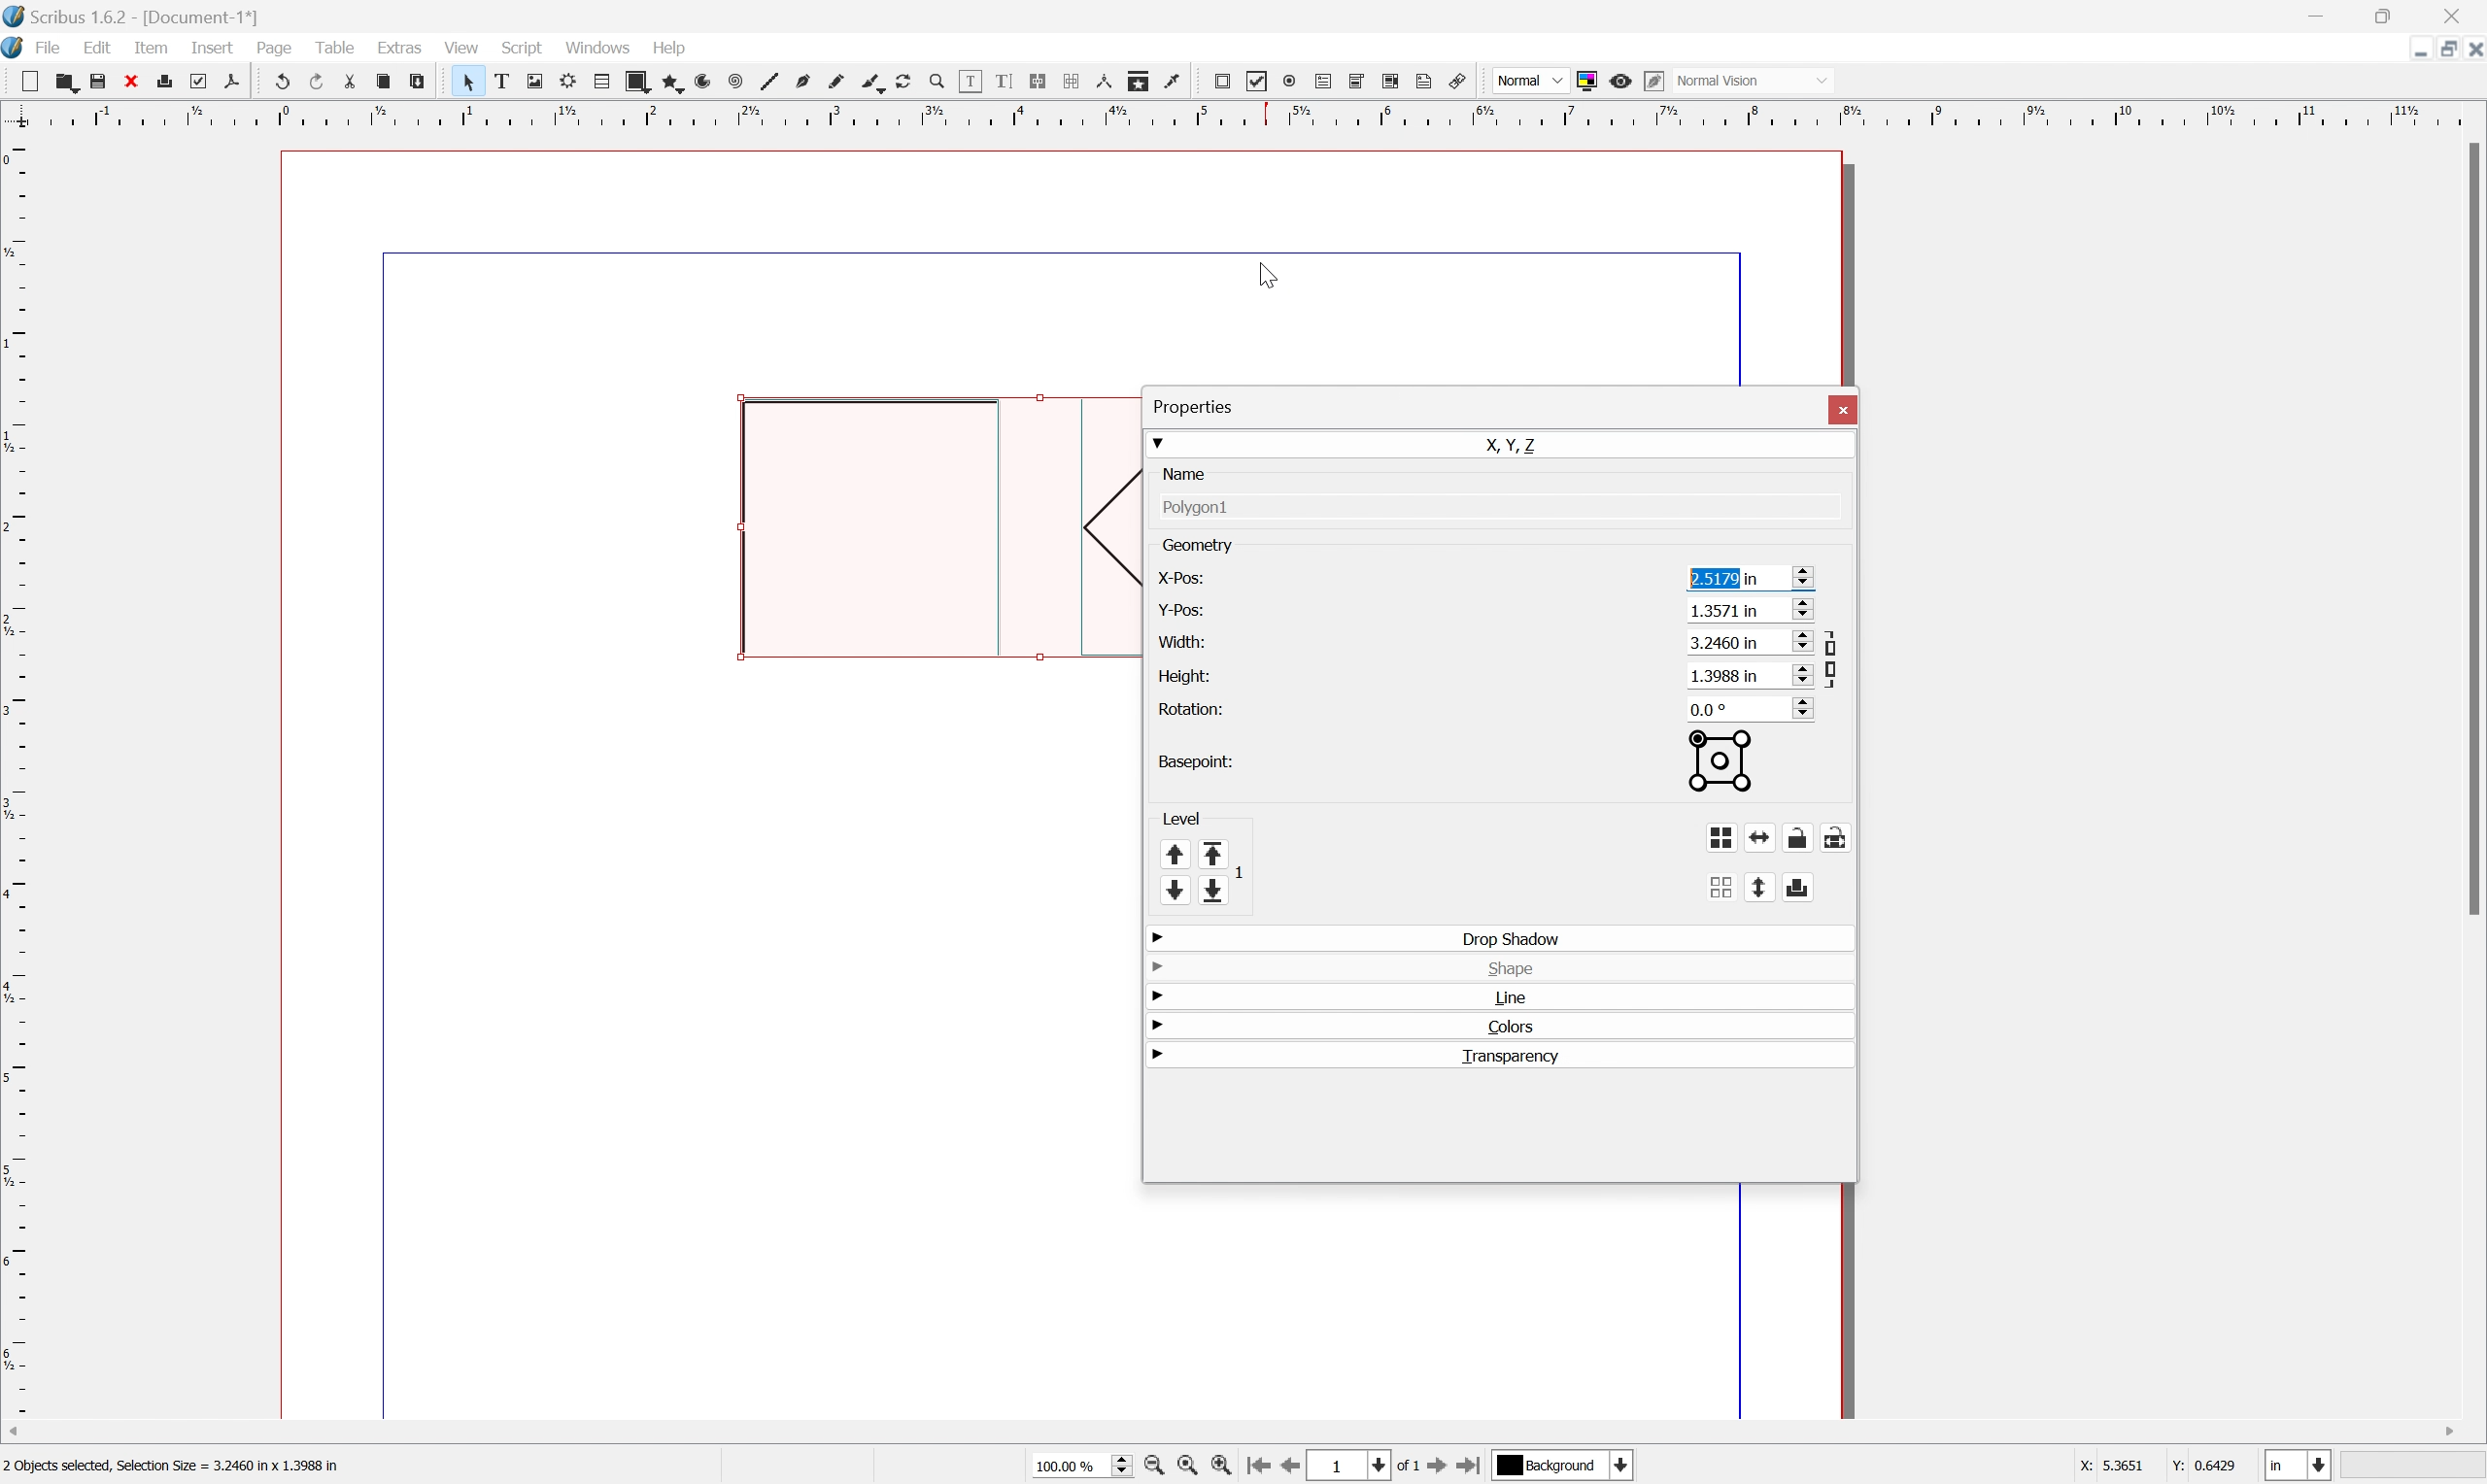 Image resolution: width=2487 pixels, height=1484 pixels. I want to click on line, so click(1506, 997).